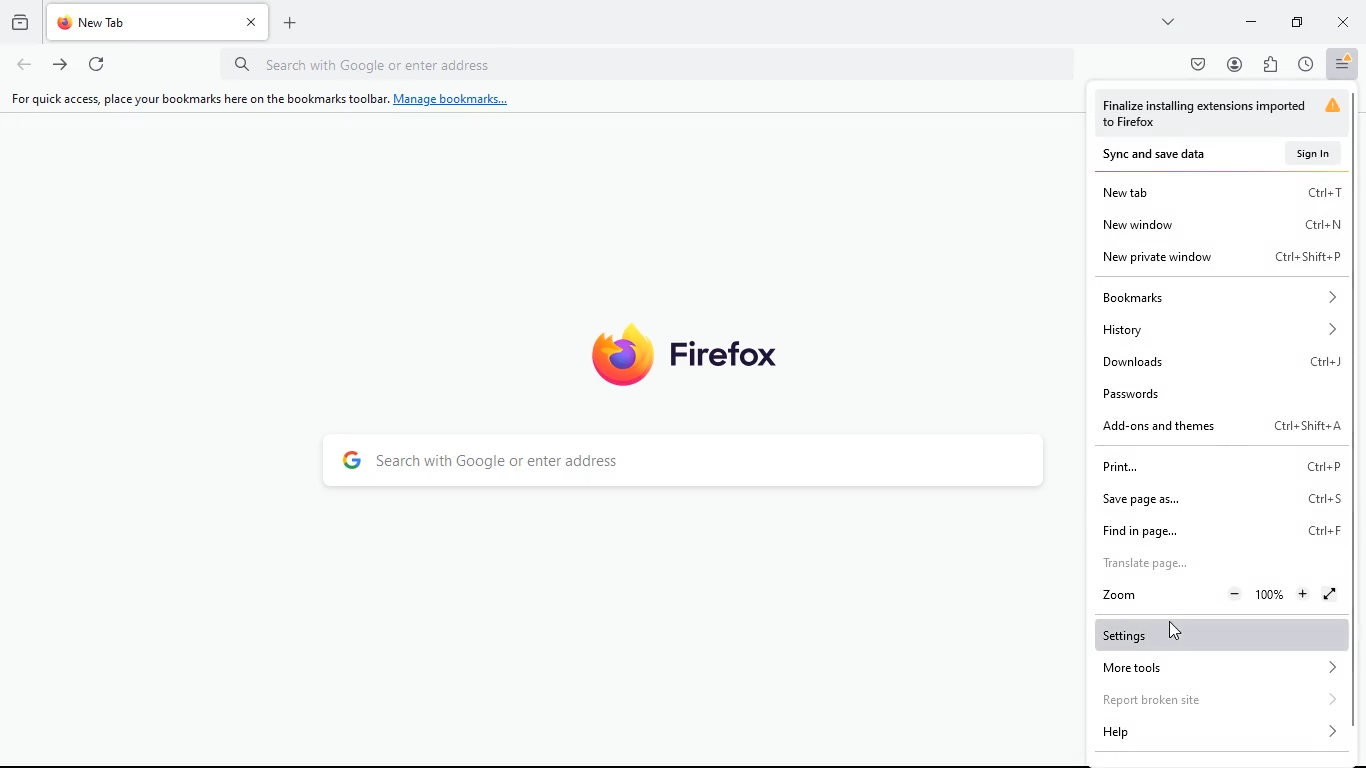 The image size is (1366, 768). I want to click on Finalize installing extensions importe
to Firefox, so click(1226, 114).